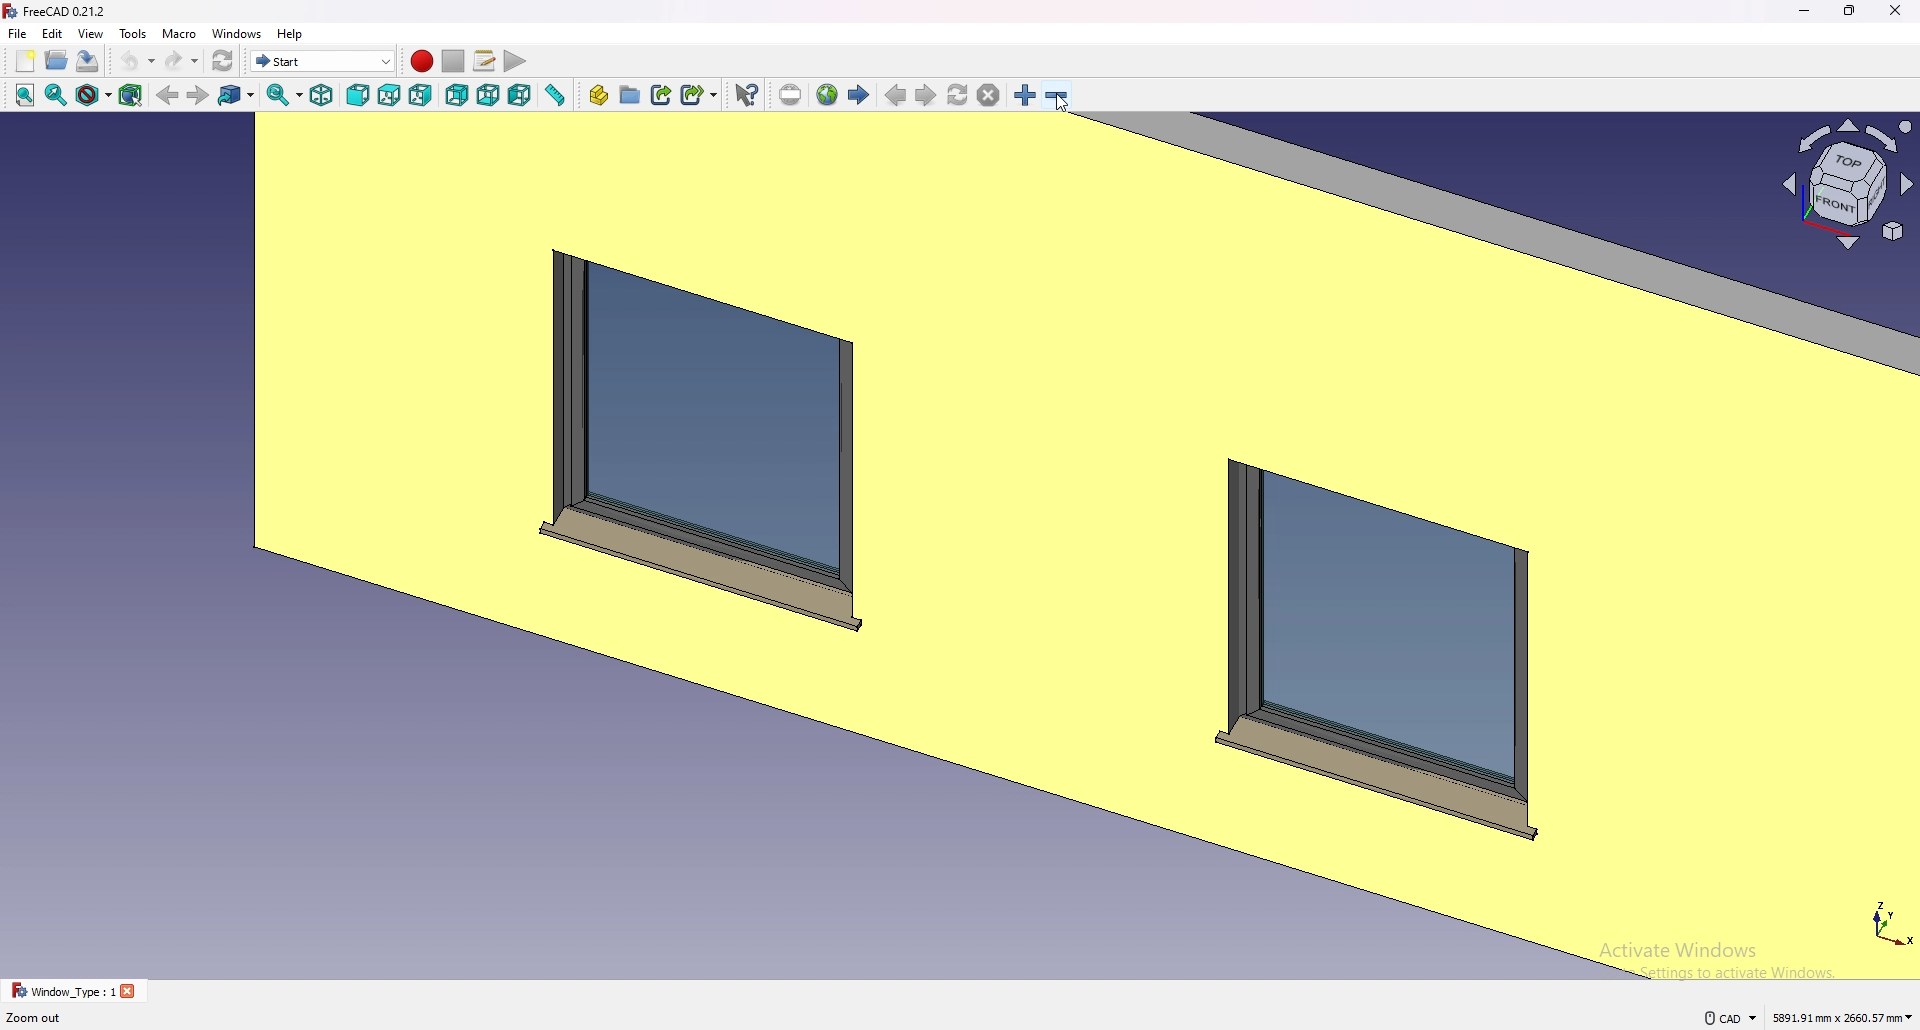  Describe the element at coordinates (132, 33) in the screenshot. I see `tools` at that location.